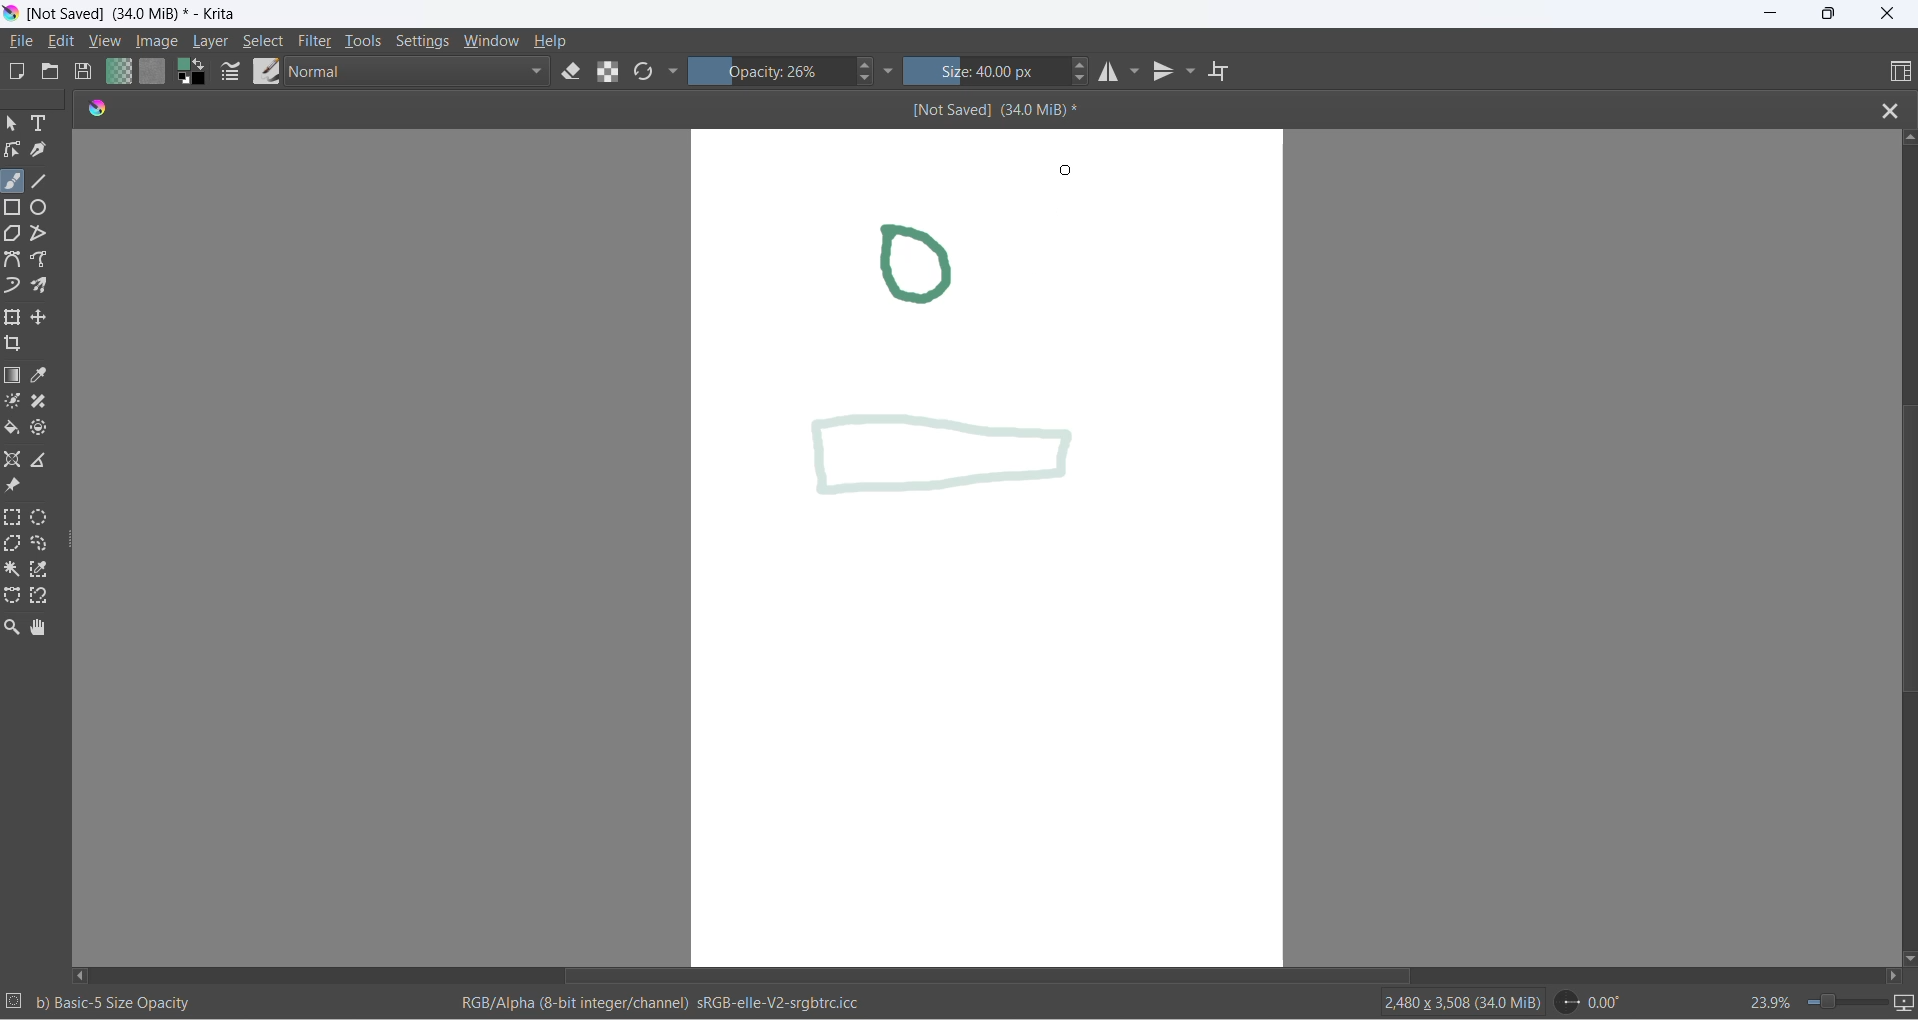  Describe the element at coordinates (869, 80) in the screenshot. I see `decrease opacity button` at that location.